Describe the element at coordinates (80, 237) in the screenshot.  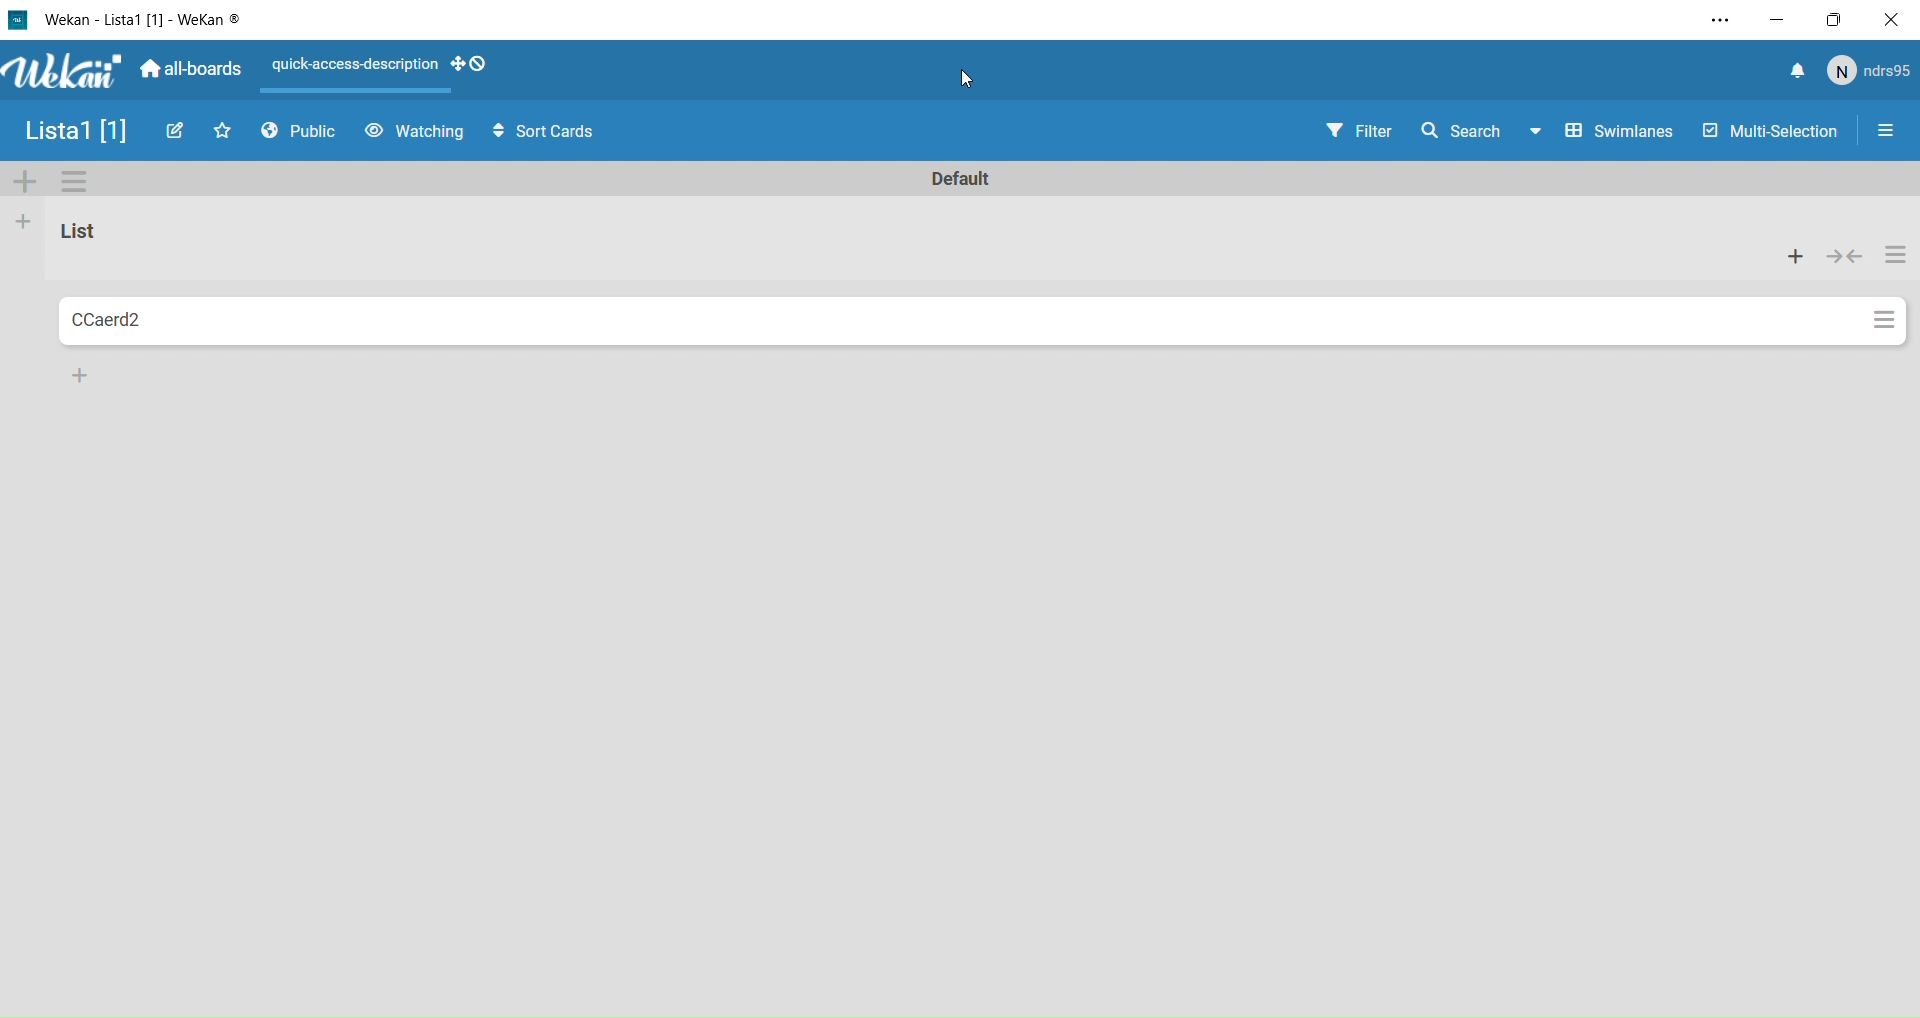
I see `List` at that location.